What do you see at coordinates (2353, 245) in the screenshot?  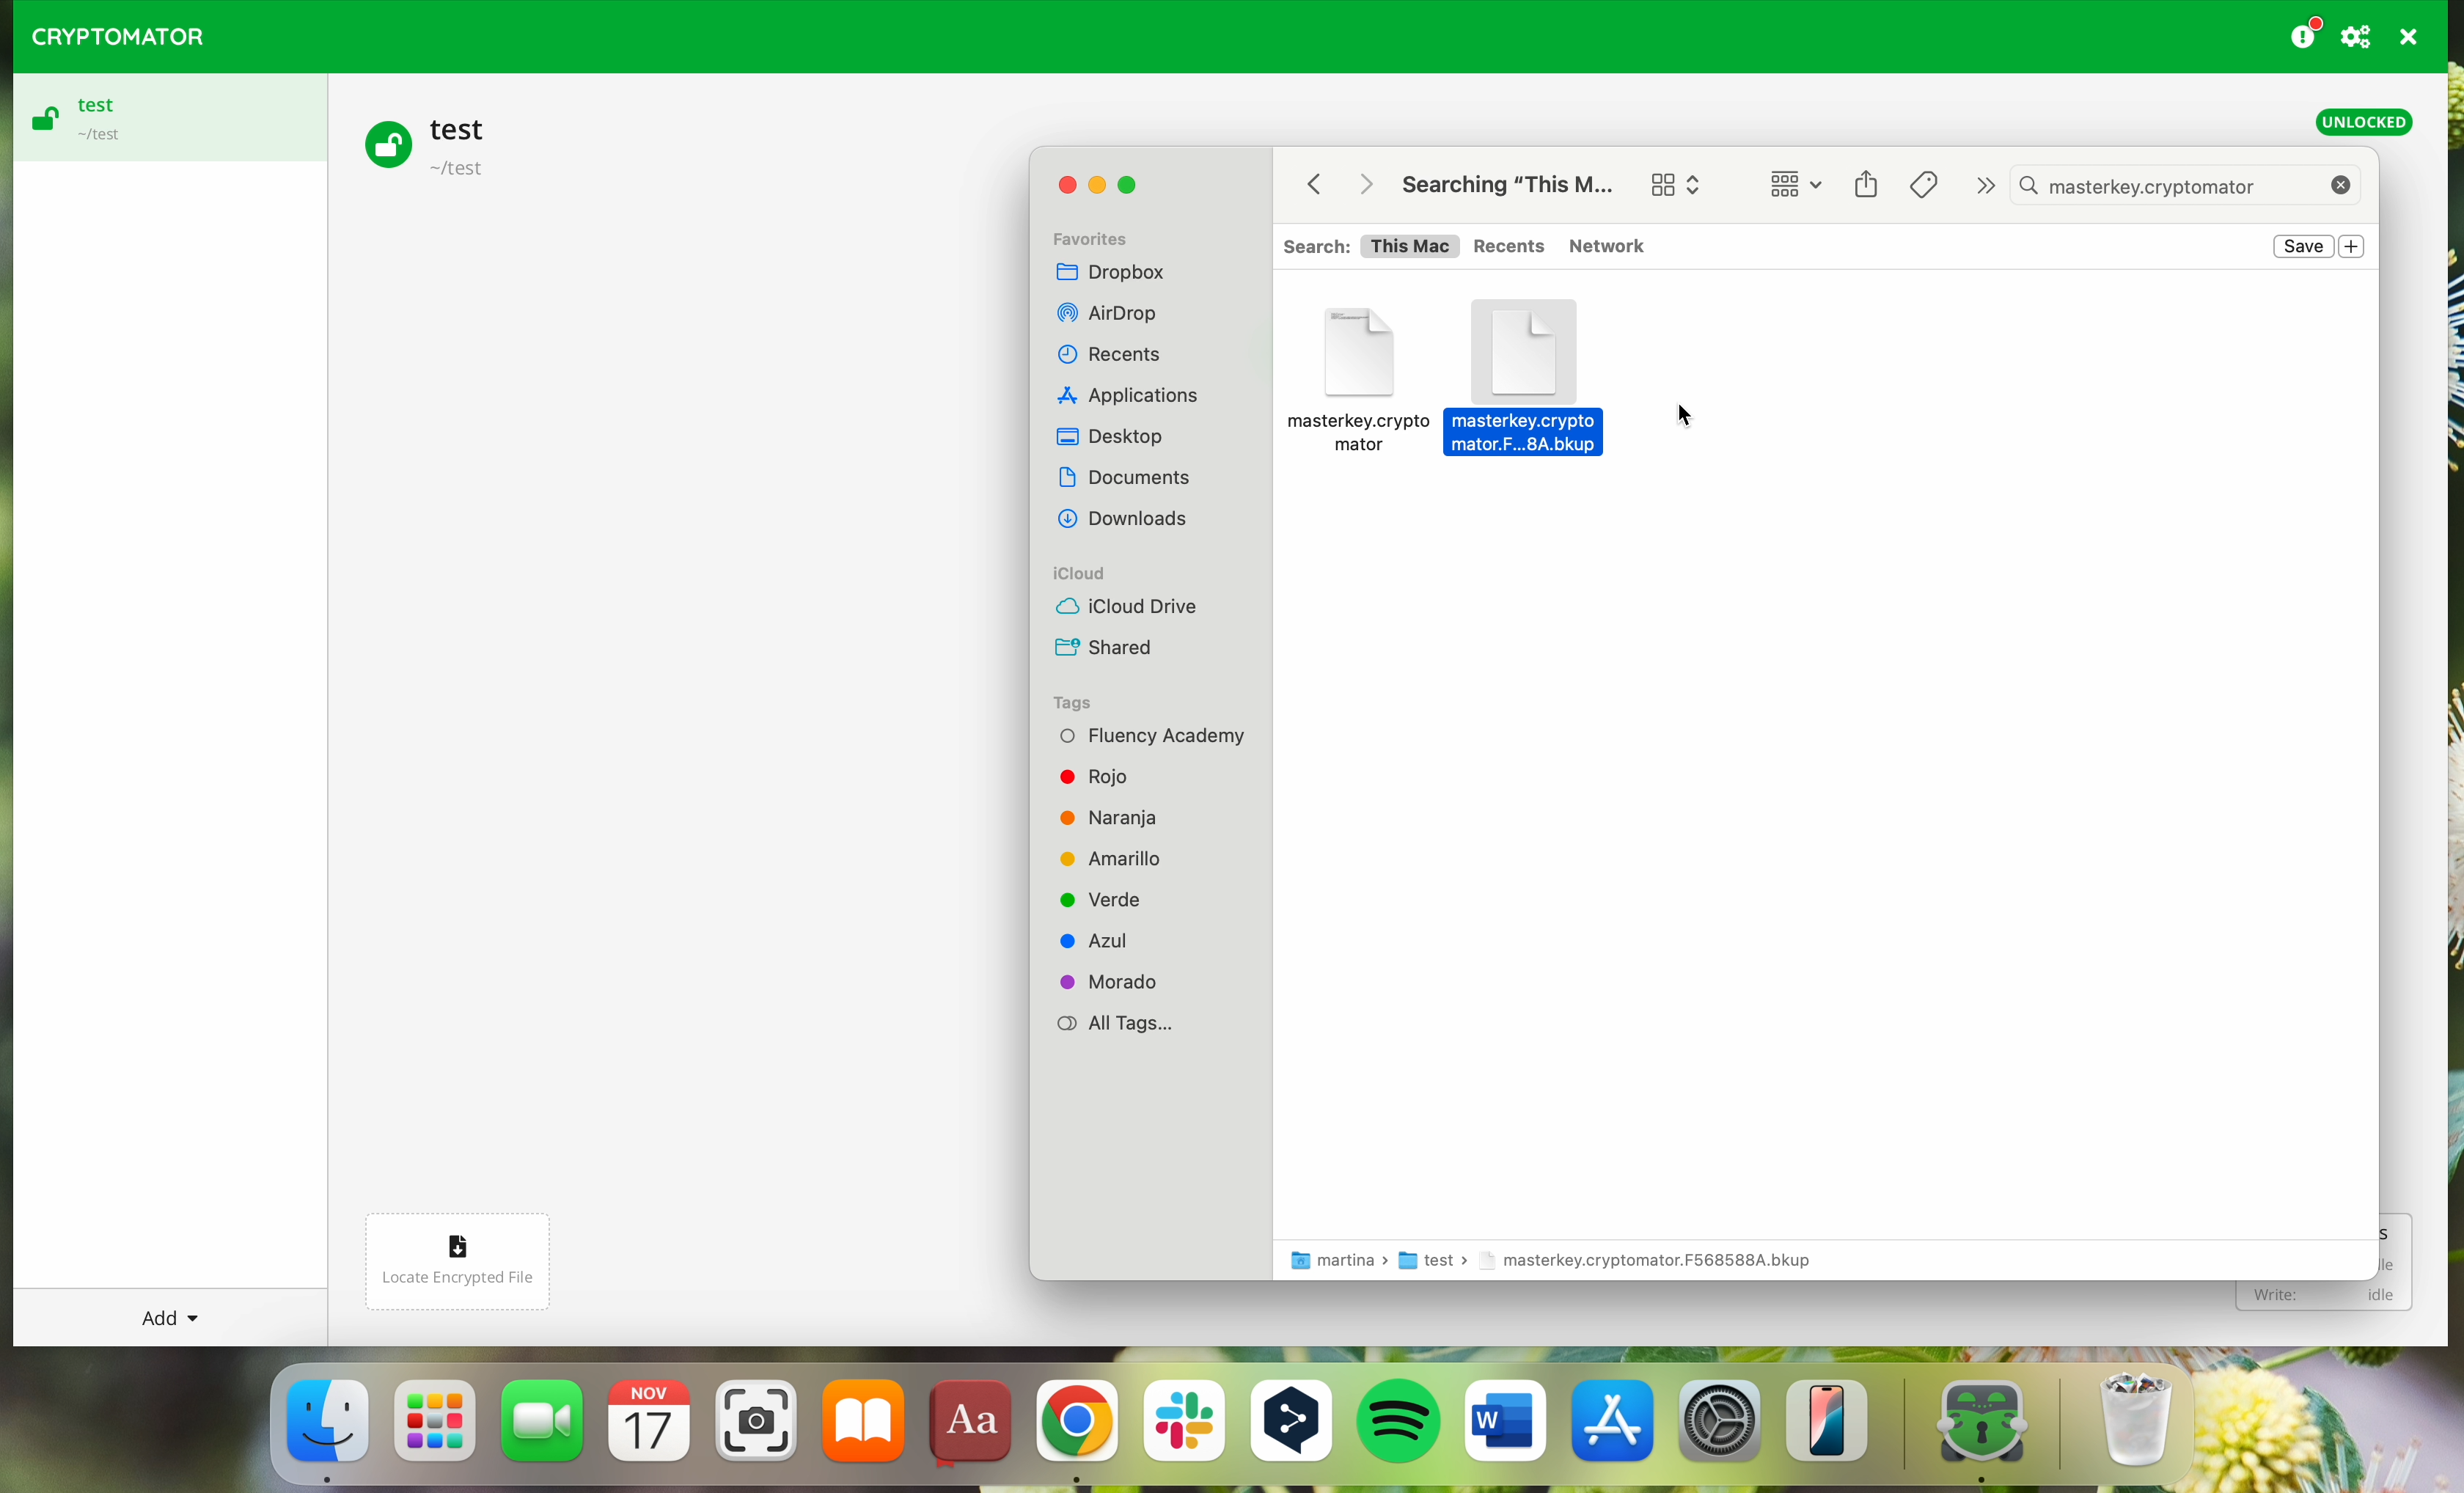 I see `new` at bounding box center [2353, 245].